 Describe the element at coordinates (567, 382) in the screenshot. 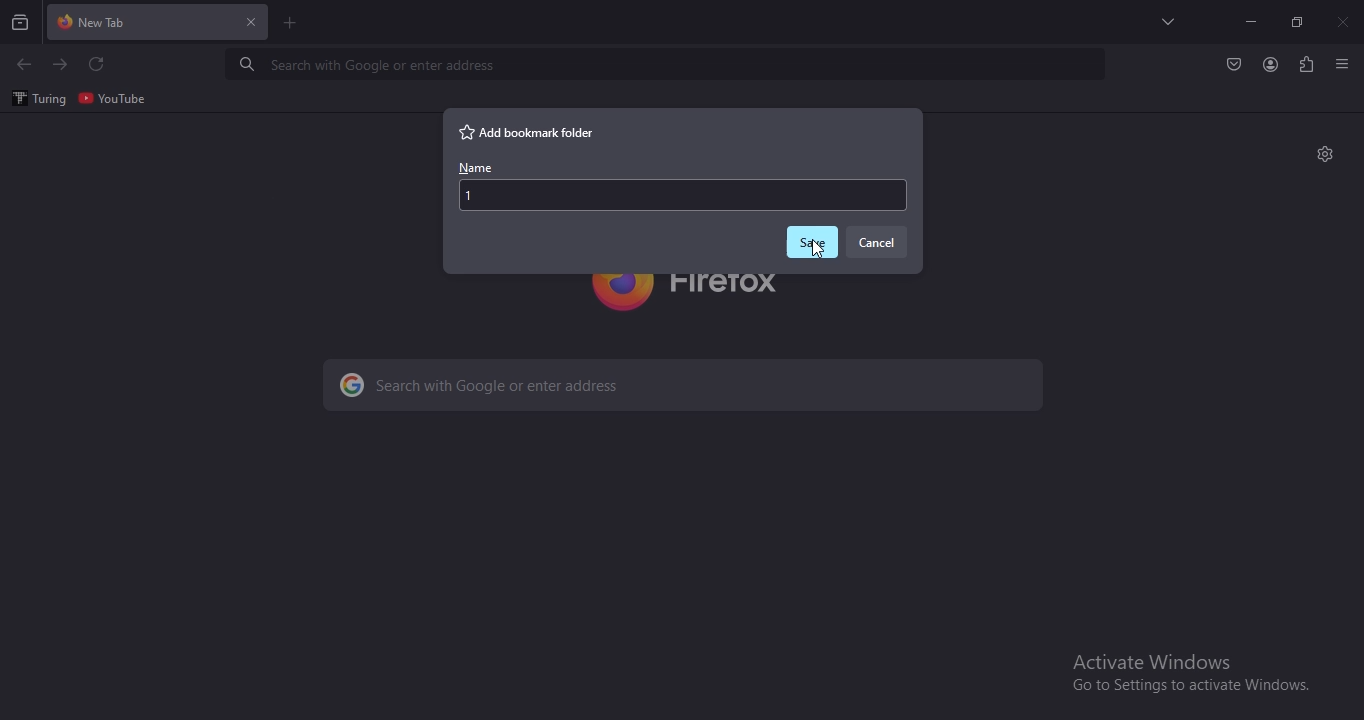

I see `search with Google or enter address` at that location.